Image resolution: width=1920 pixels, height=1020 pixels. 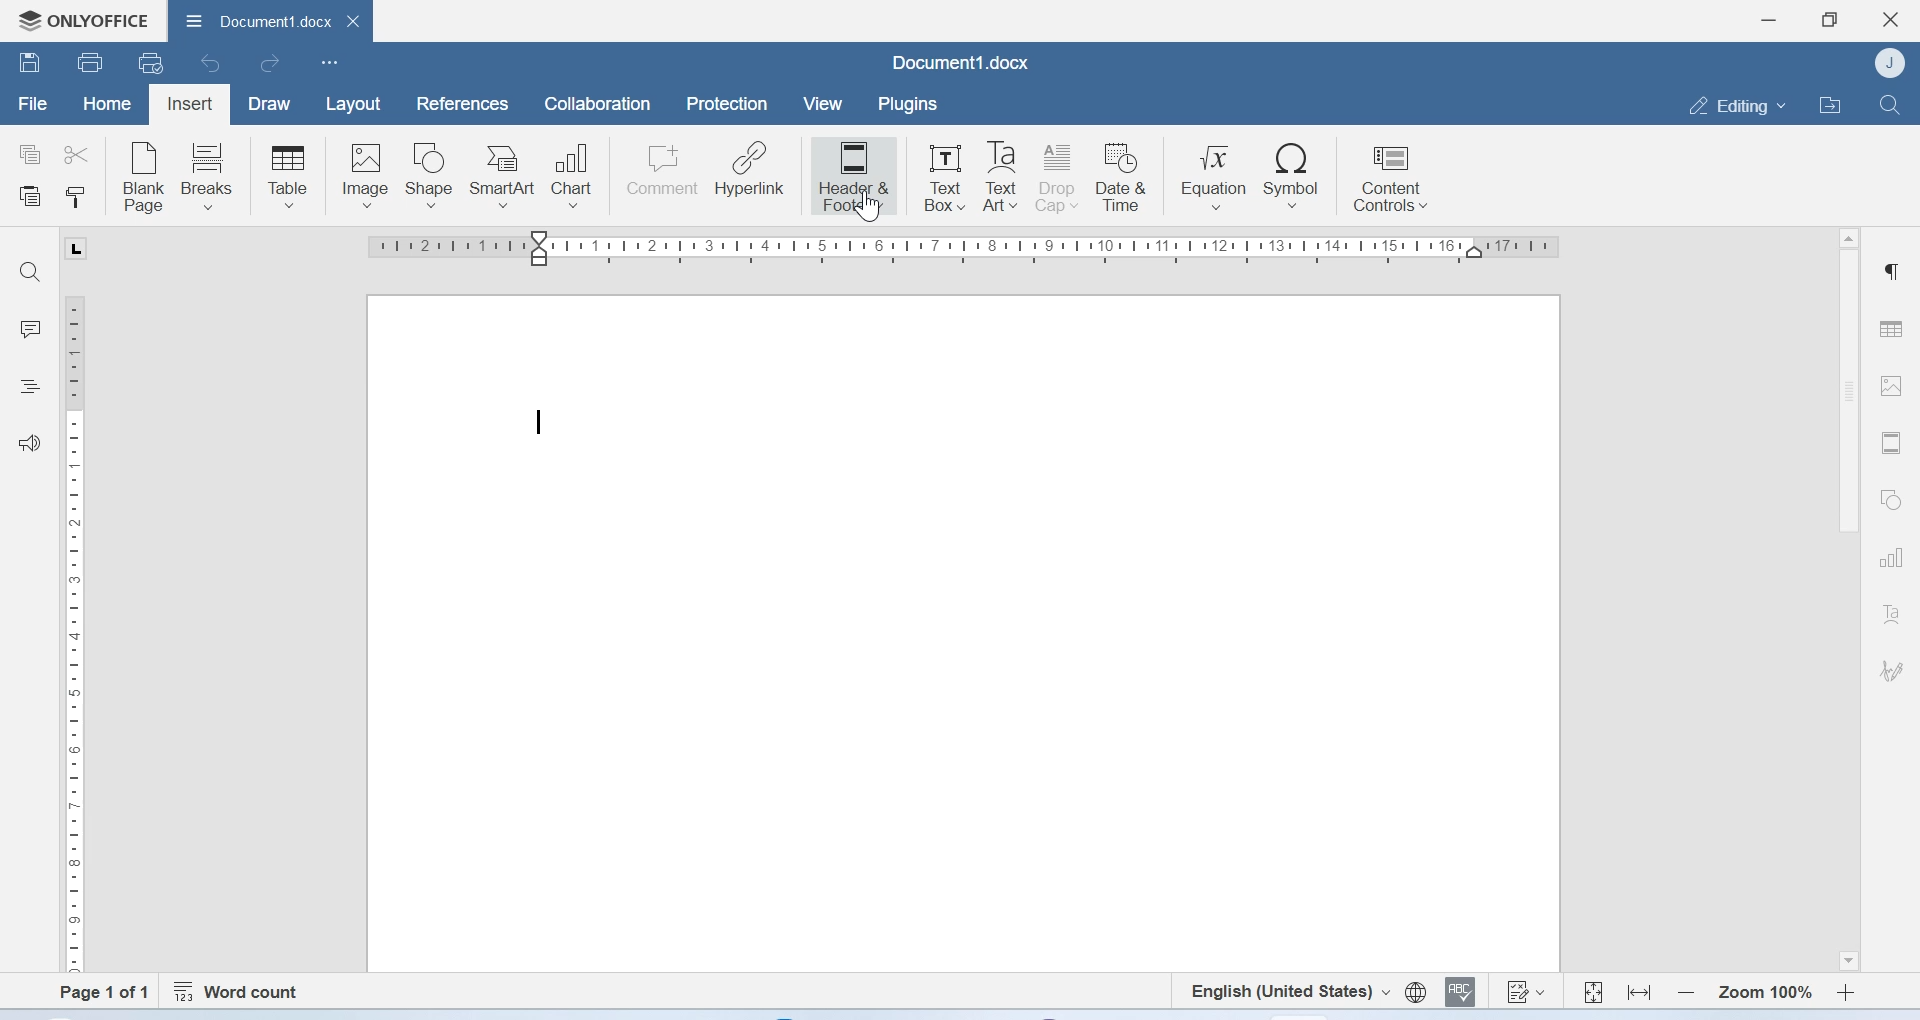 I want to click on Page 1 of 1, so click(x=94, y=992).